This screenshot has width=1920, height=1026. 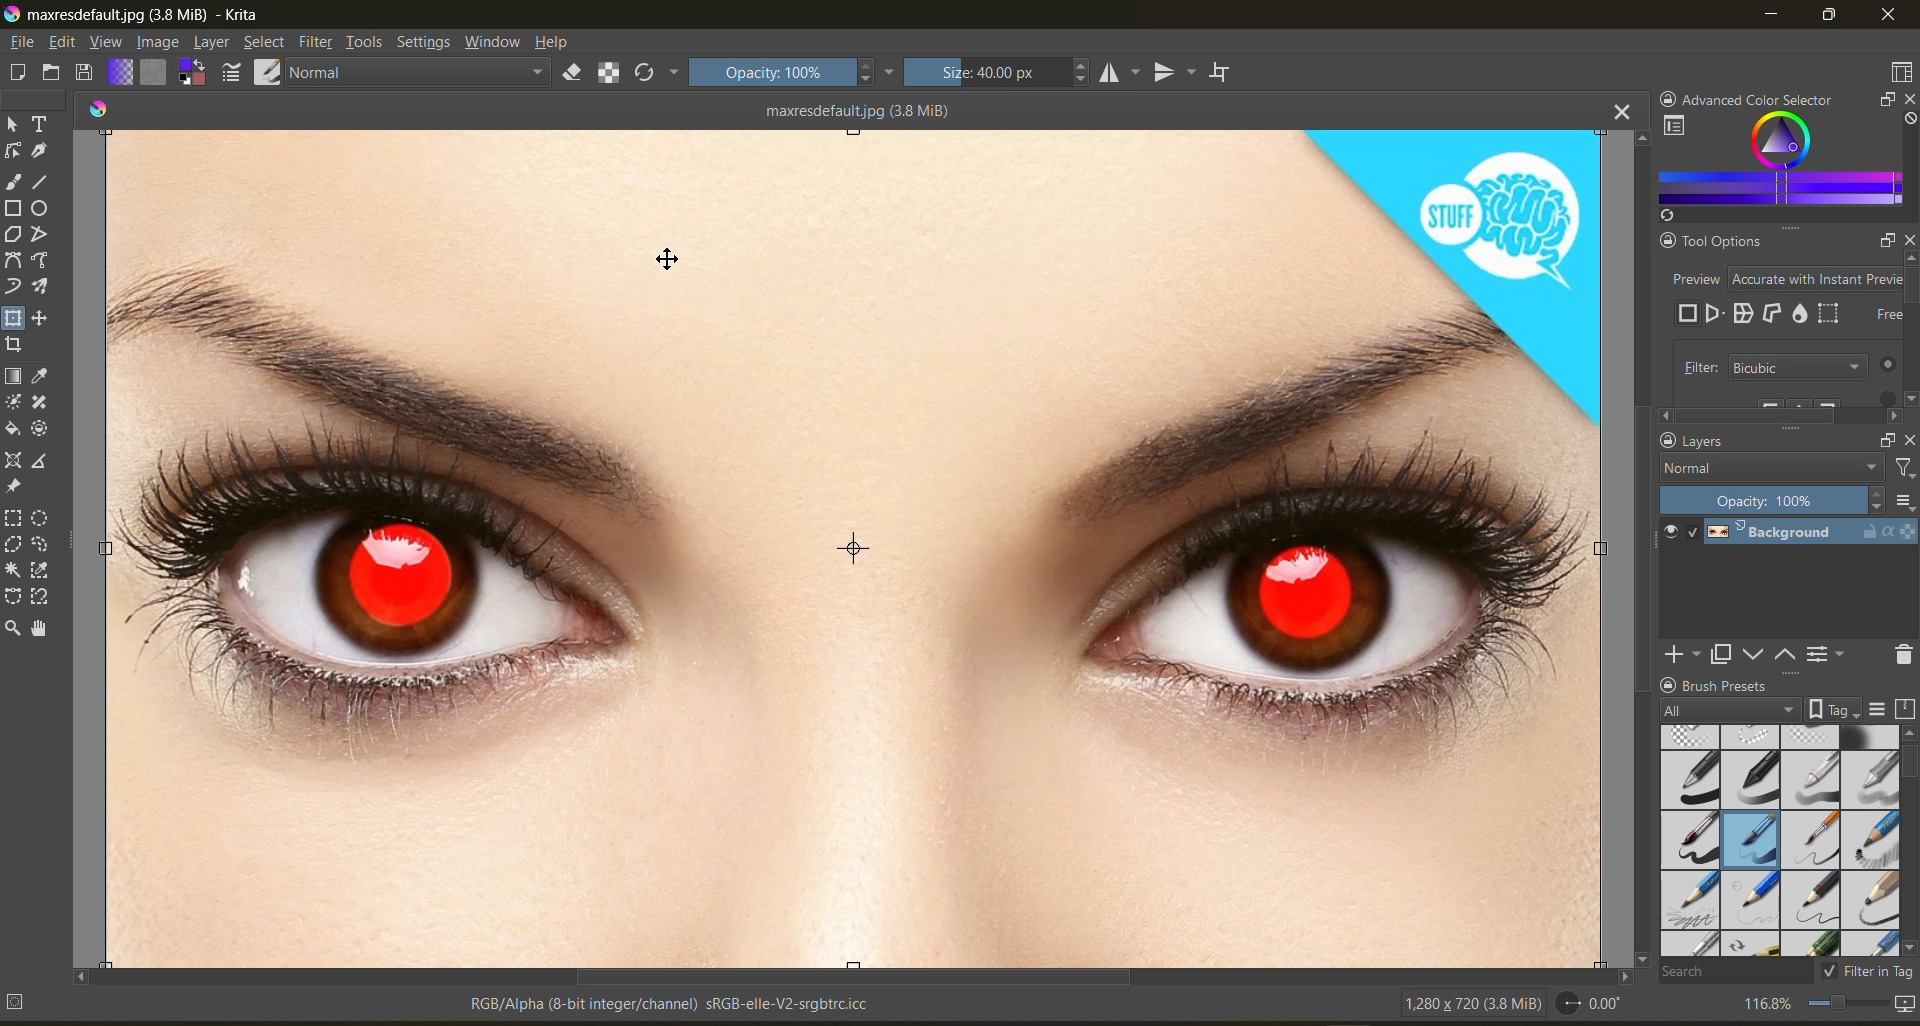 I want to click on tool, so click(x=14, y=519).